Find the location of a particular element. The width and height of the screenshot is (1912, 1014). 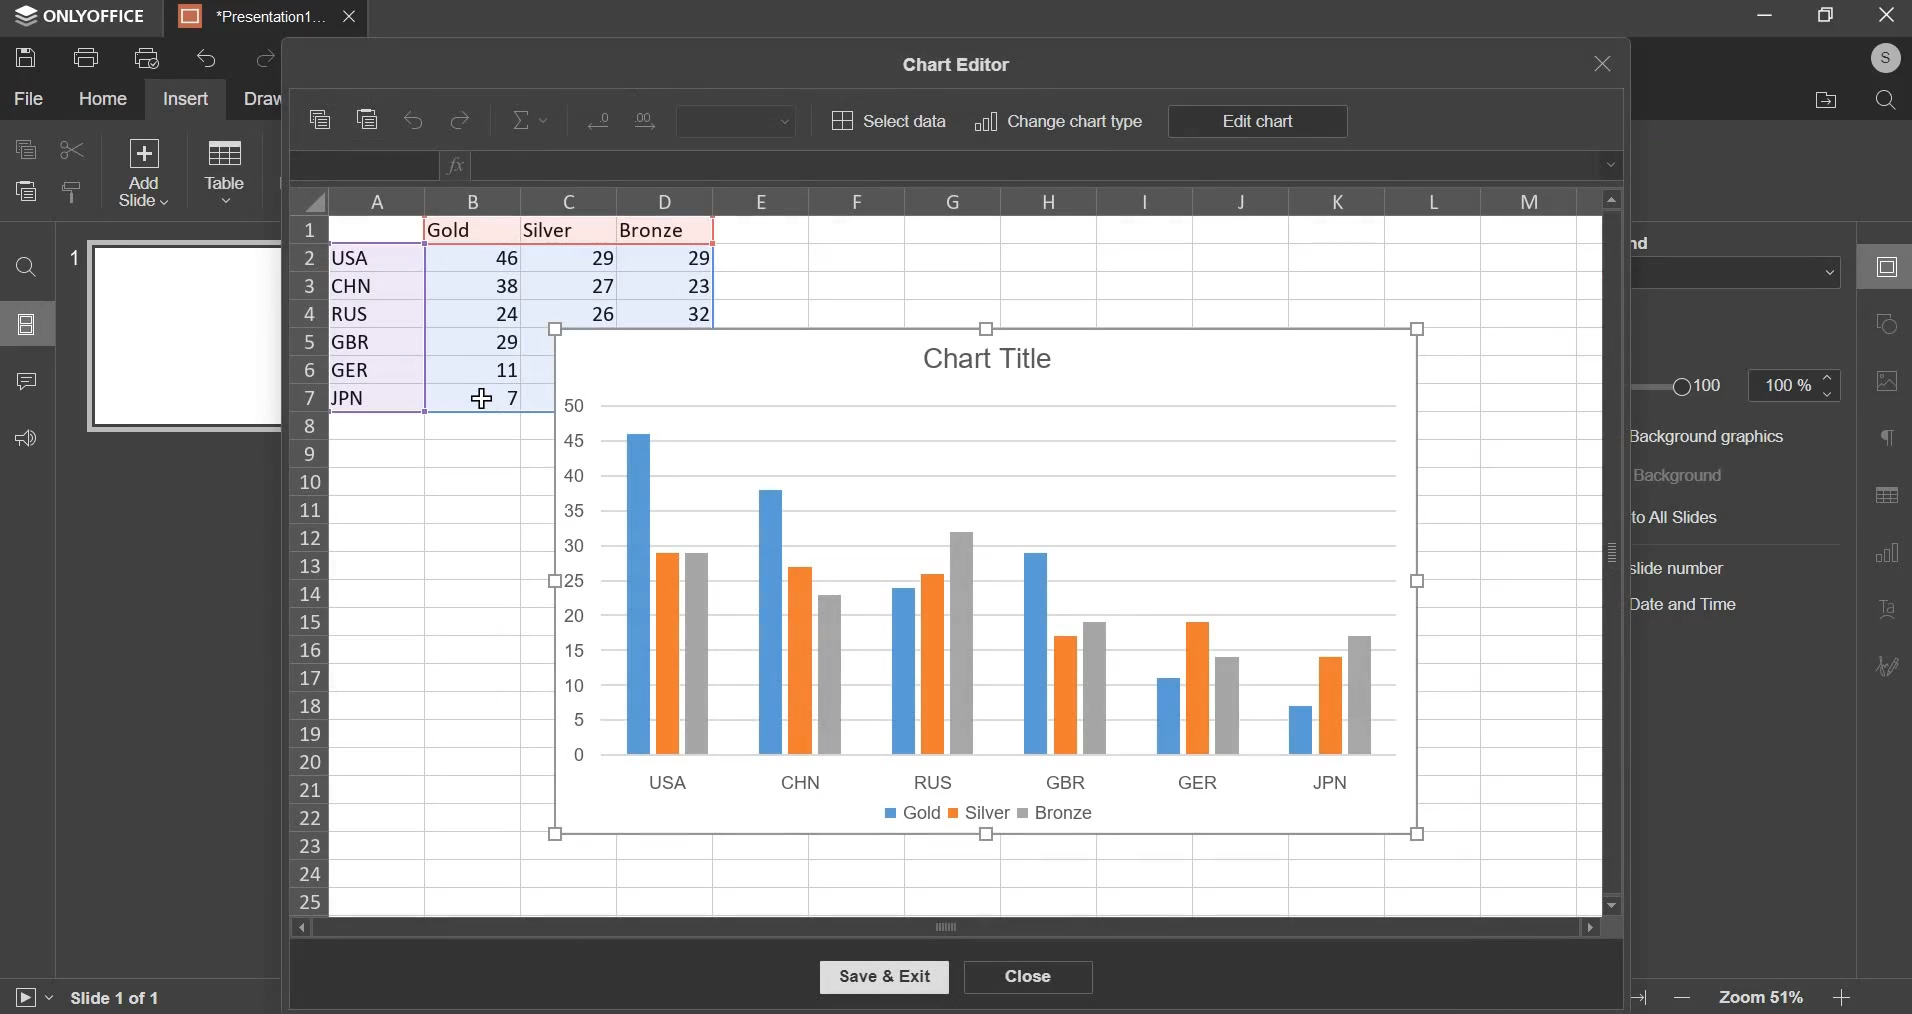

undo is located at coordinates (207, 59).